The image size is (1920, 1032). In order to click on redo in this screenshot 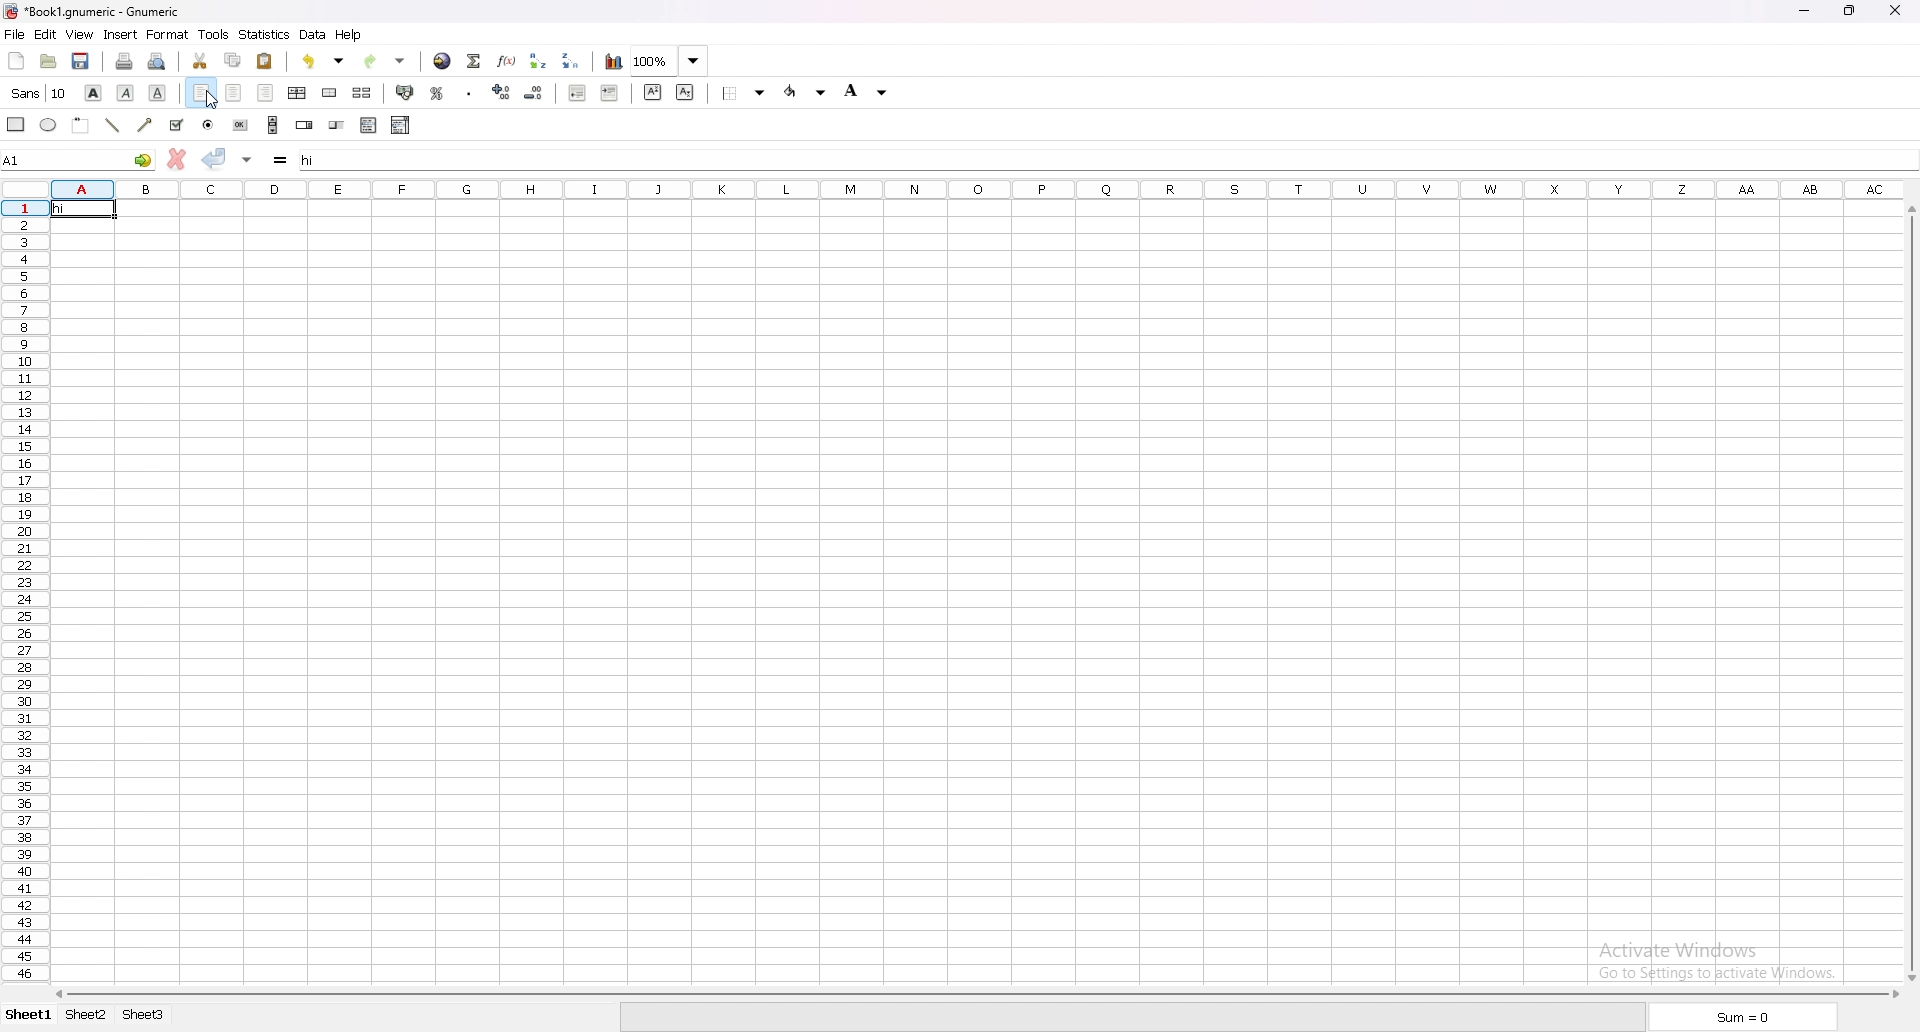, I will do `click(382, 61)`.